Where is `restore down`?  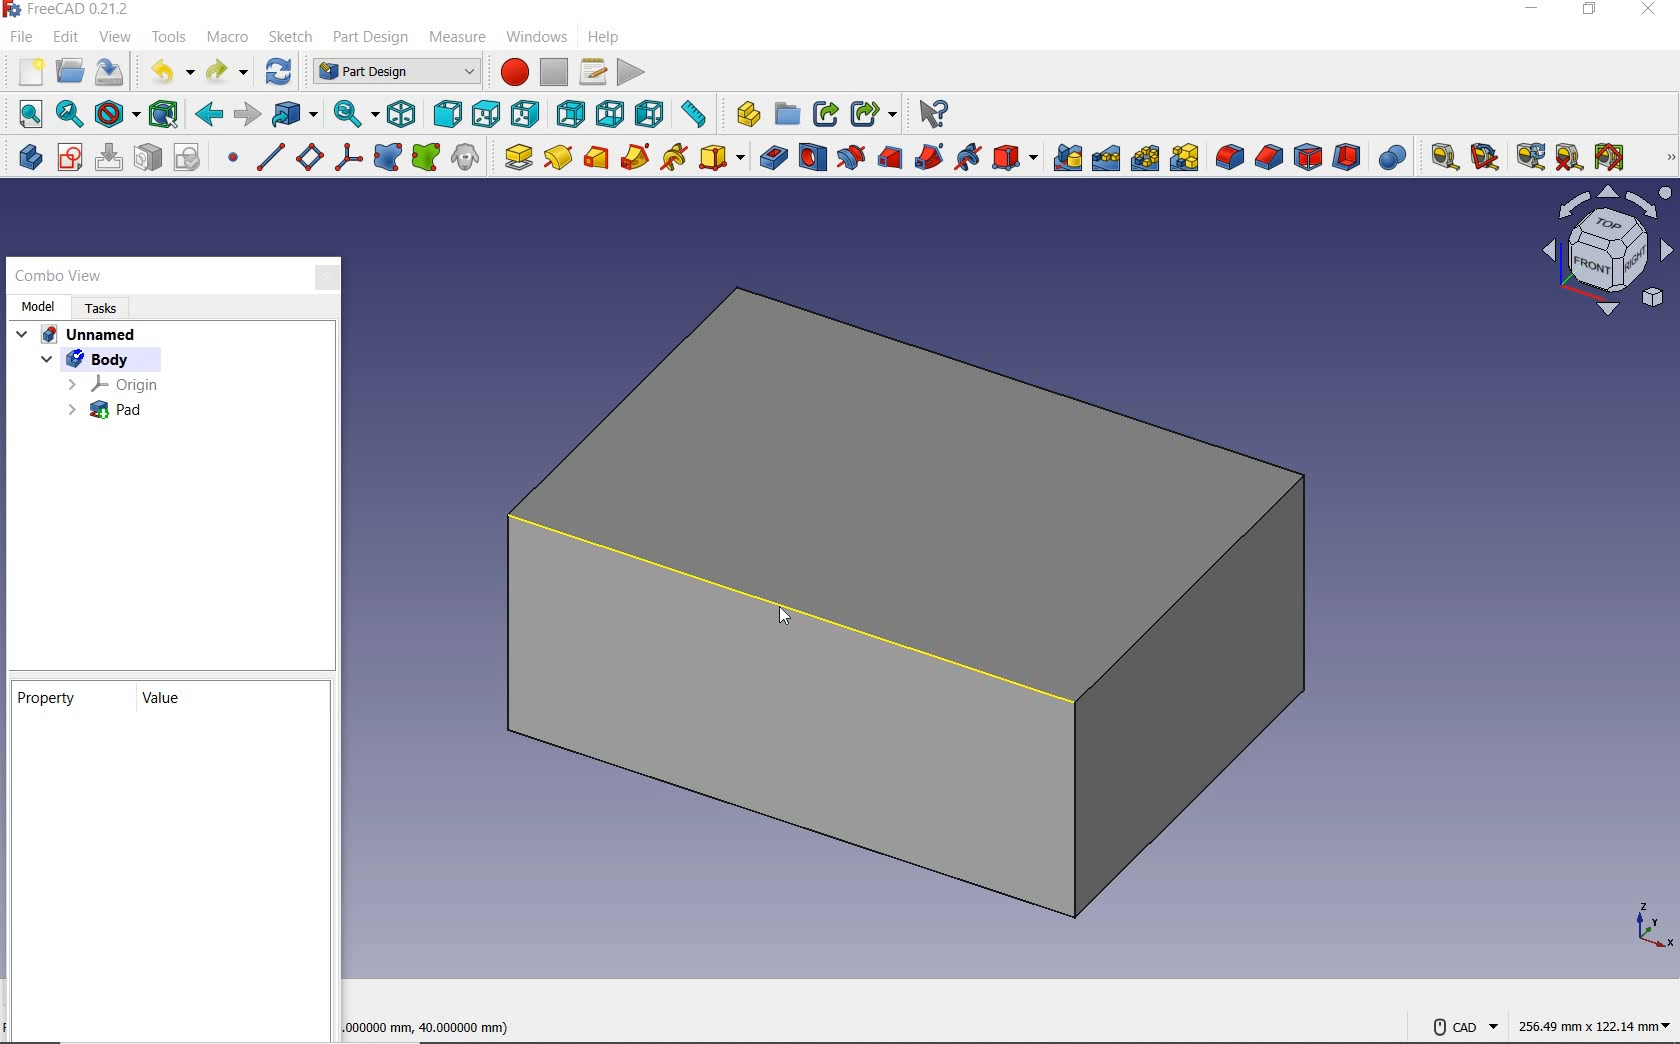 restore down is located at coordinates (1589, 11).